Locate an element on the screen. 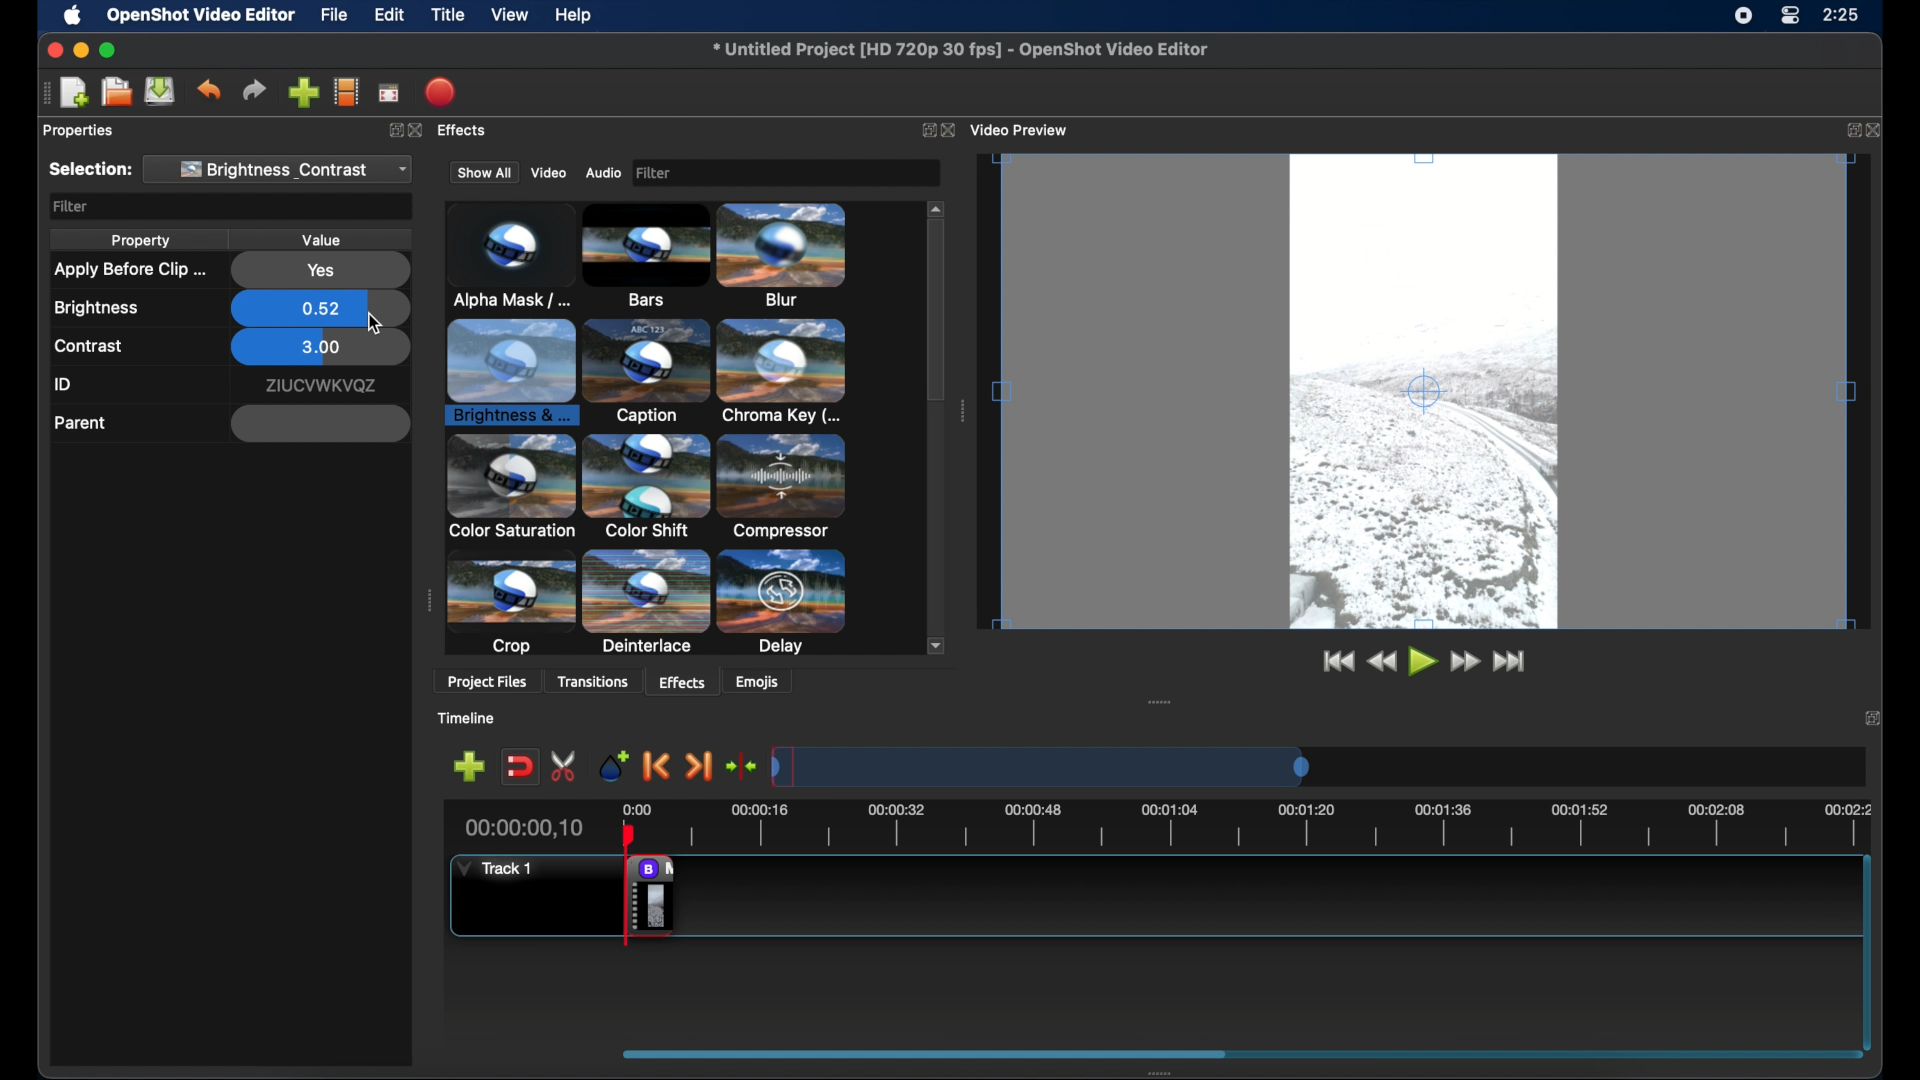  drag handle is located at coordinates (43, 93).